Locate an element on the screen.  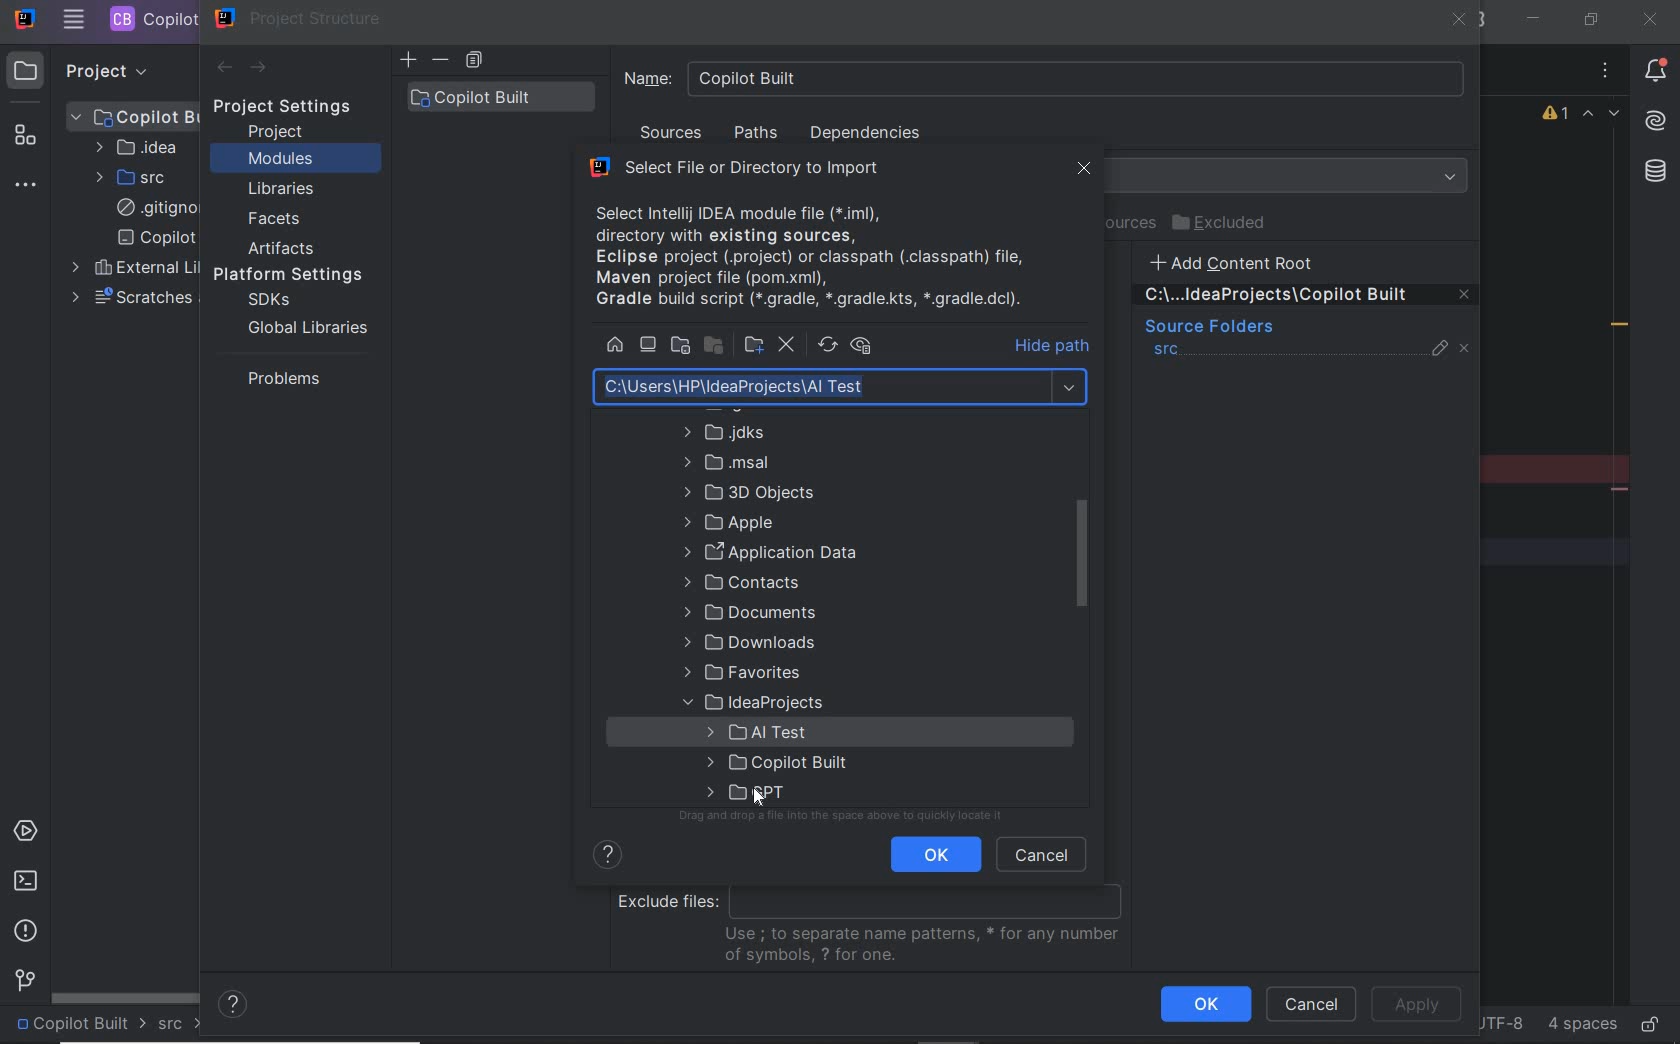
remove content entry is located at coordinates (1308, 298).